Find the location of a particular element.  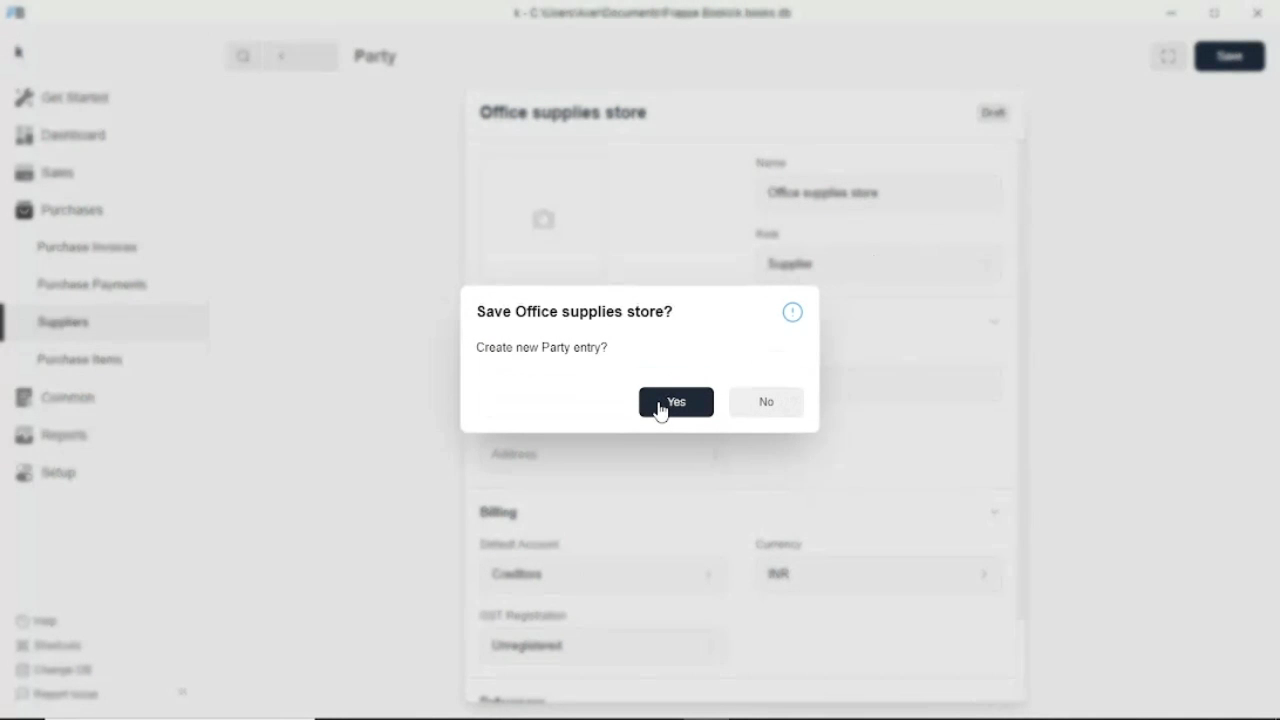

Purchases is located at coordinates (58, 211).